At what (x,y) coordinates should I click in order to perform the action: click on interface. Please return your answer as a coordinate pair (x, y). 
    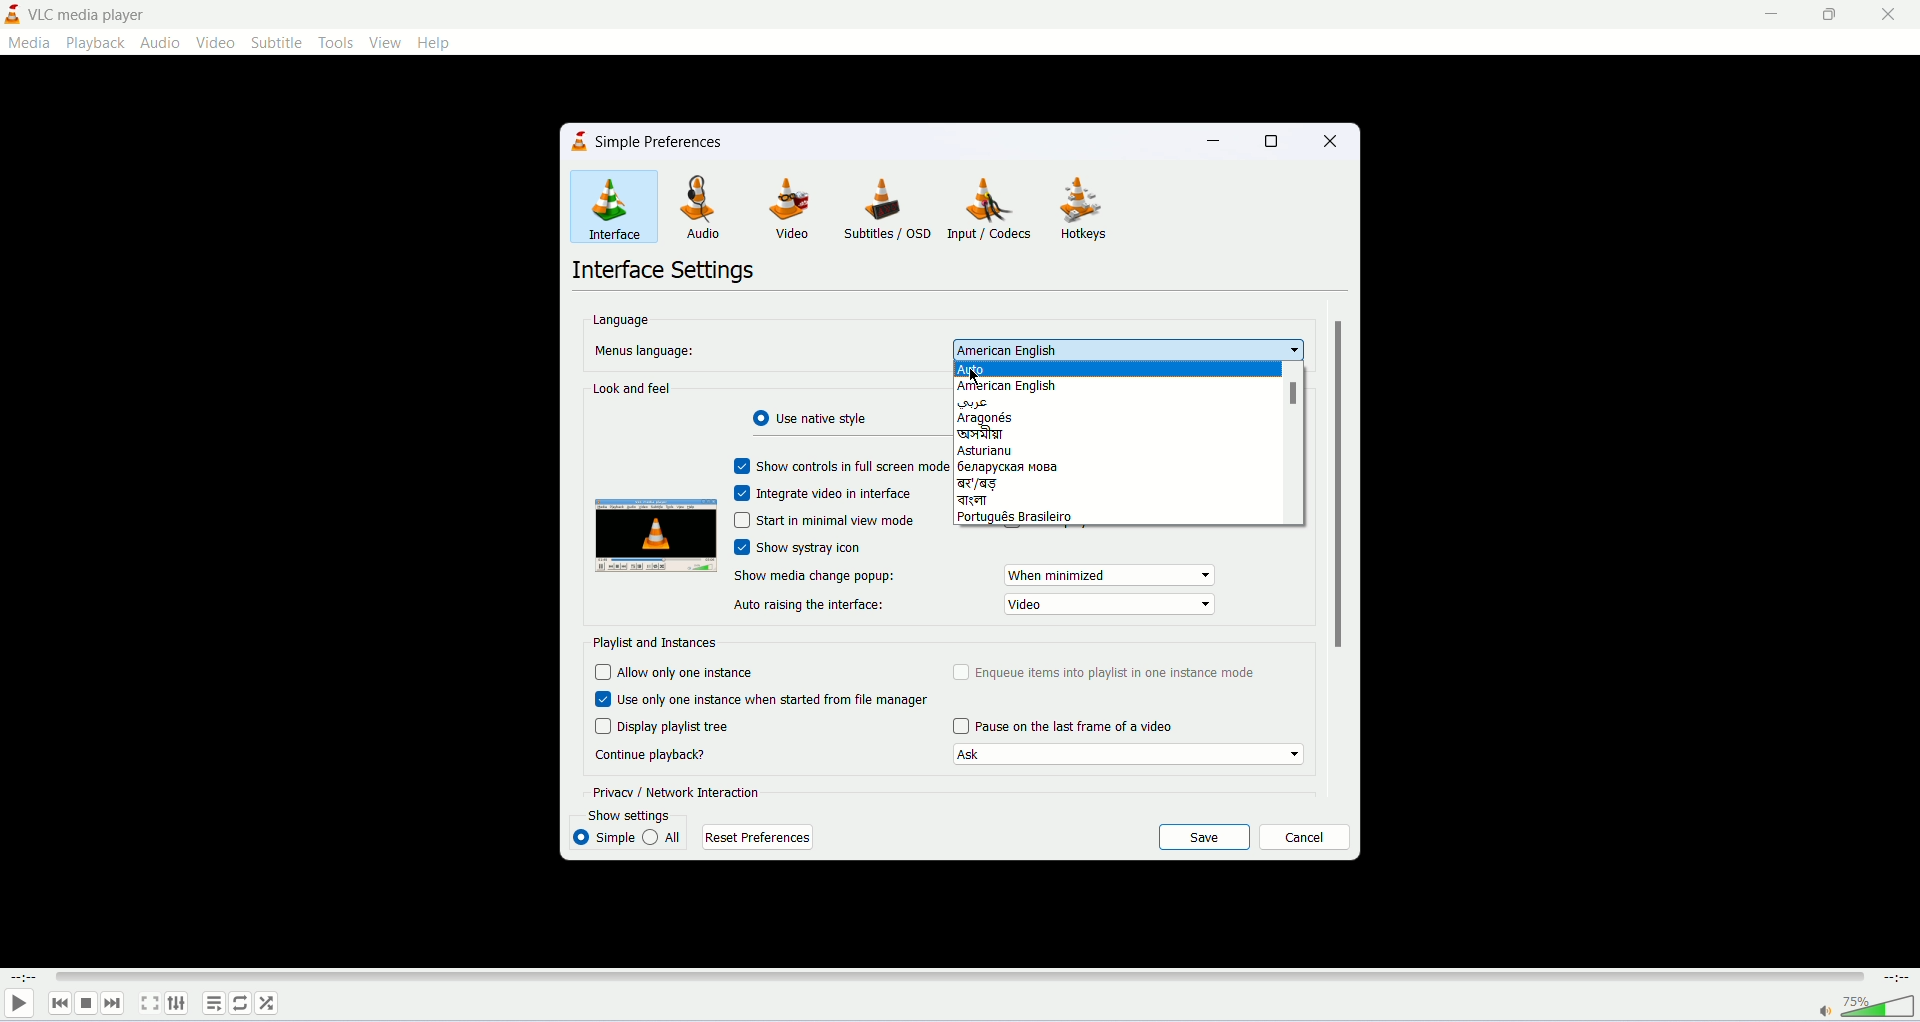
    Looking at the image, I should click on (606, 209).